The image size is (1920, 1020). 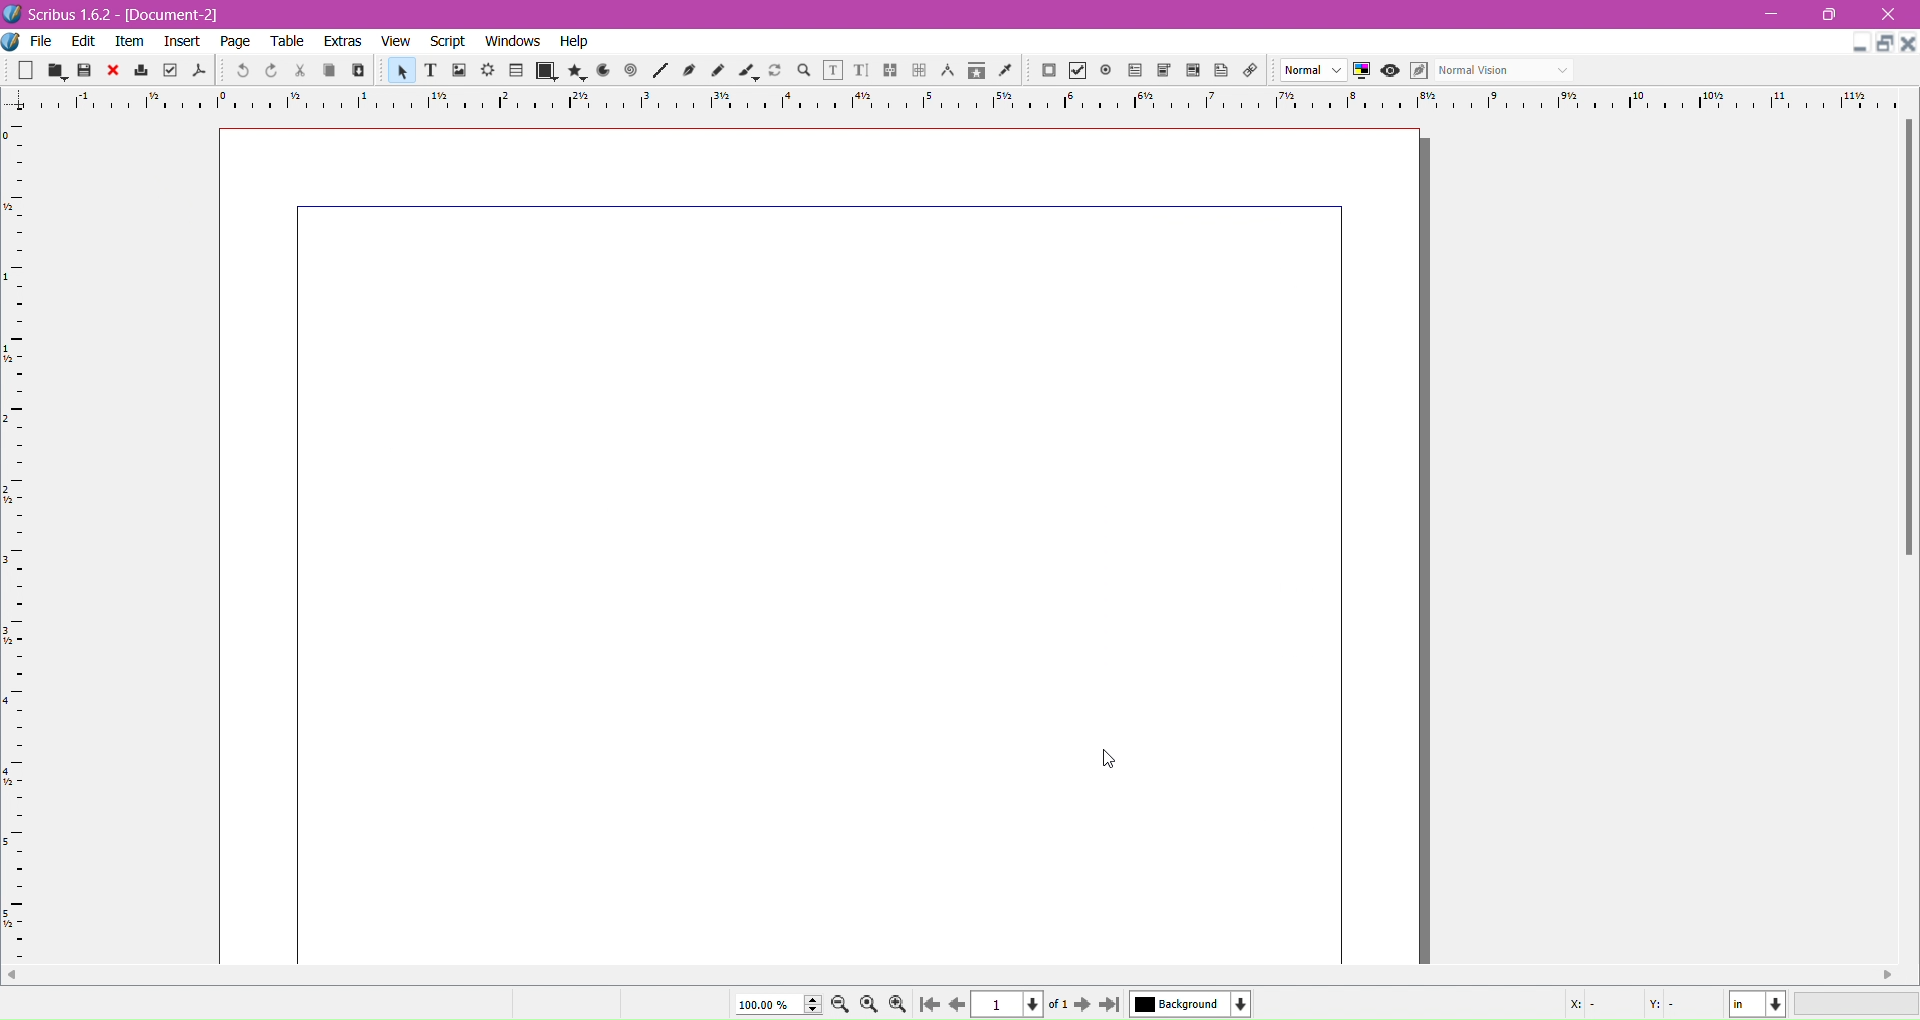 What do you see at coordinates (1908, 46) in the screenshot?
I see `close` at bounding box center [1908, 46].